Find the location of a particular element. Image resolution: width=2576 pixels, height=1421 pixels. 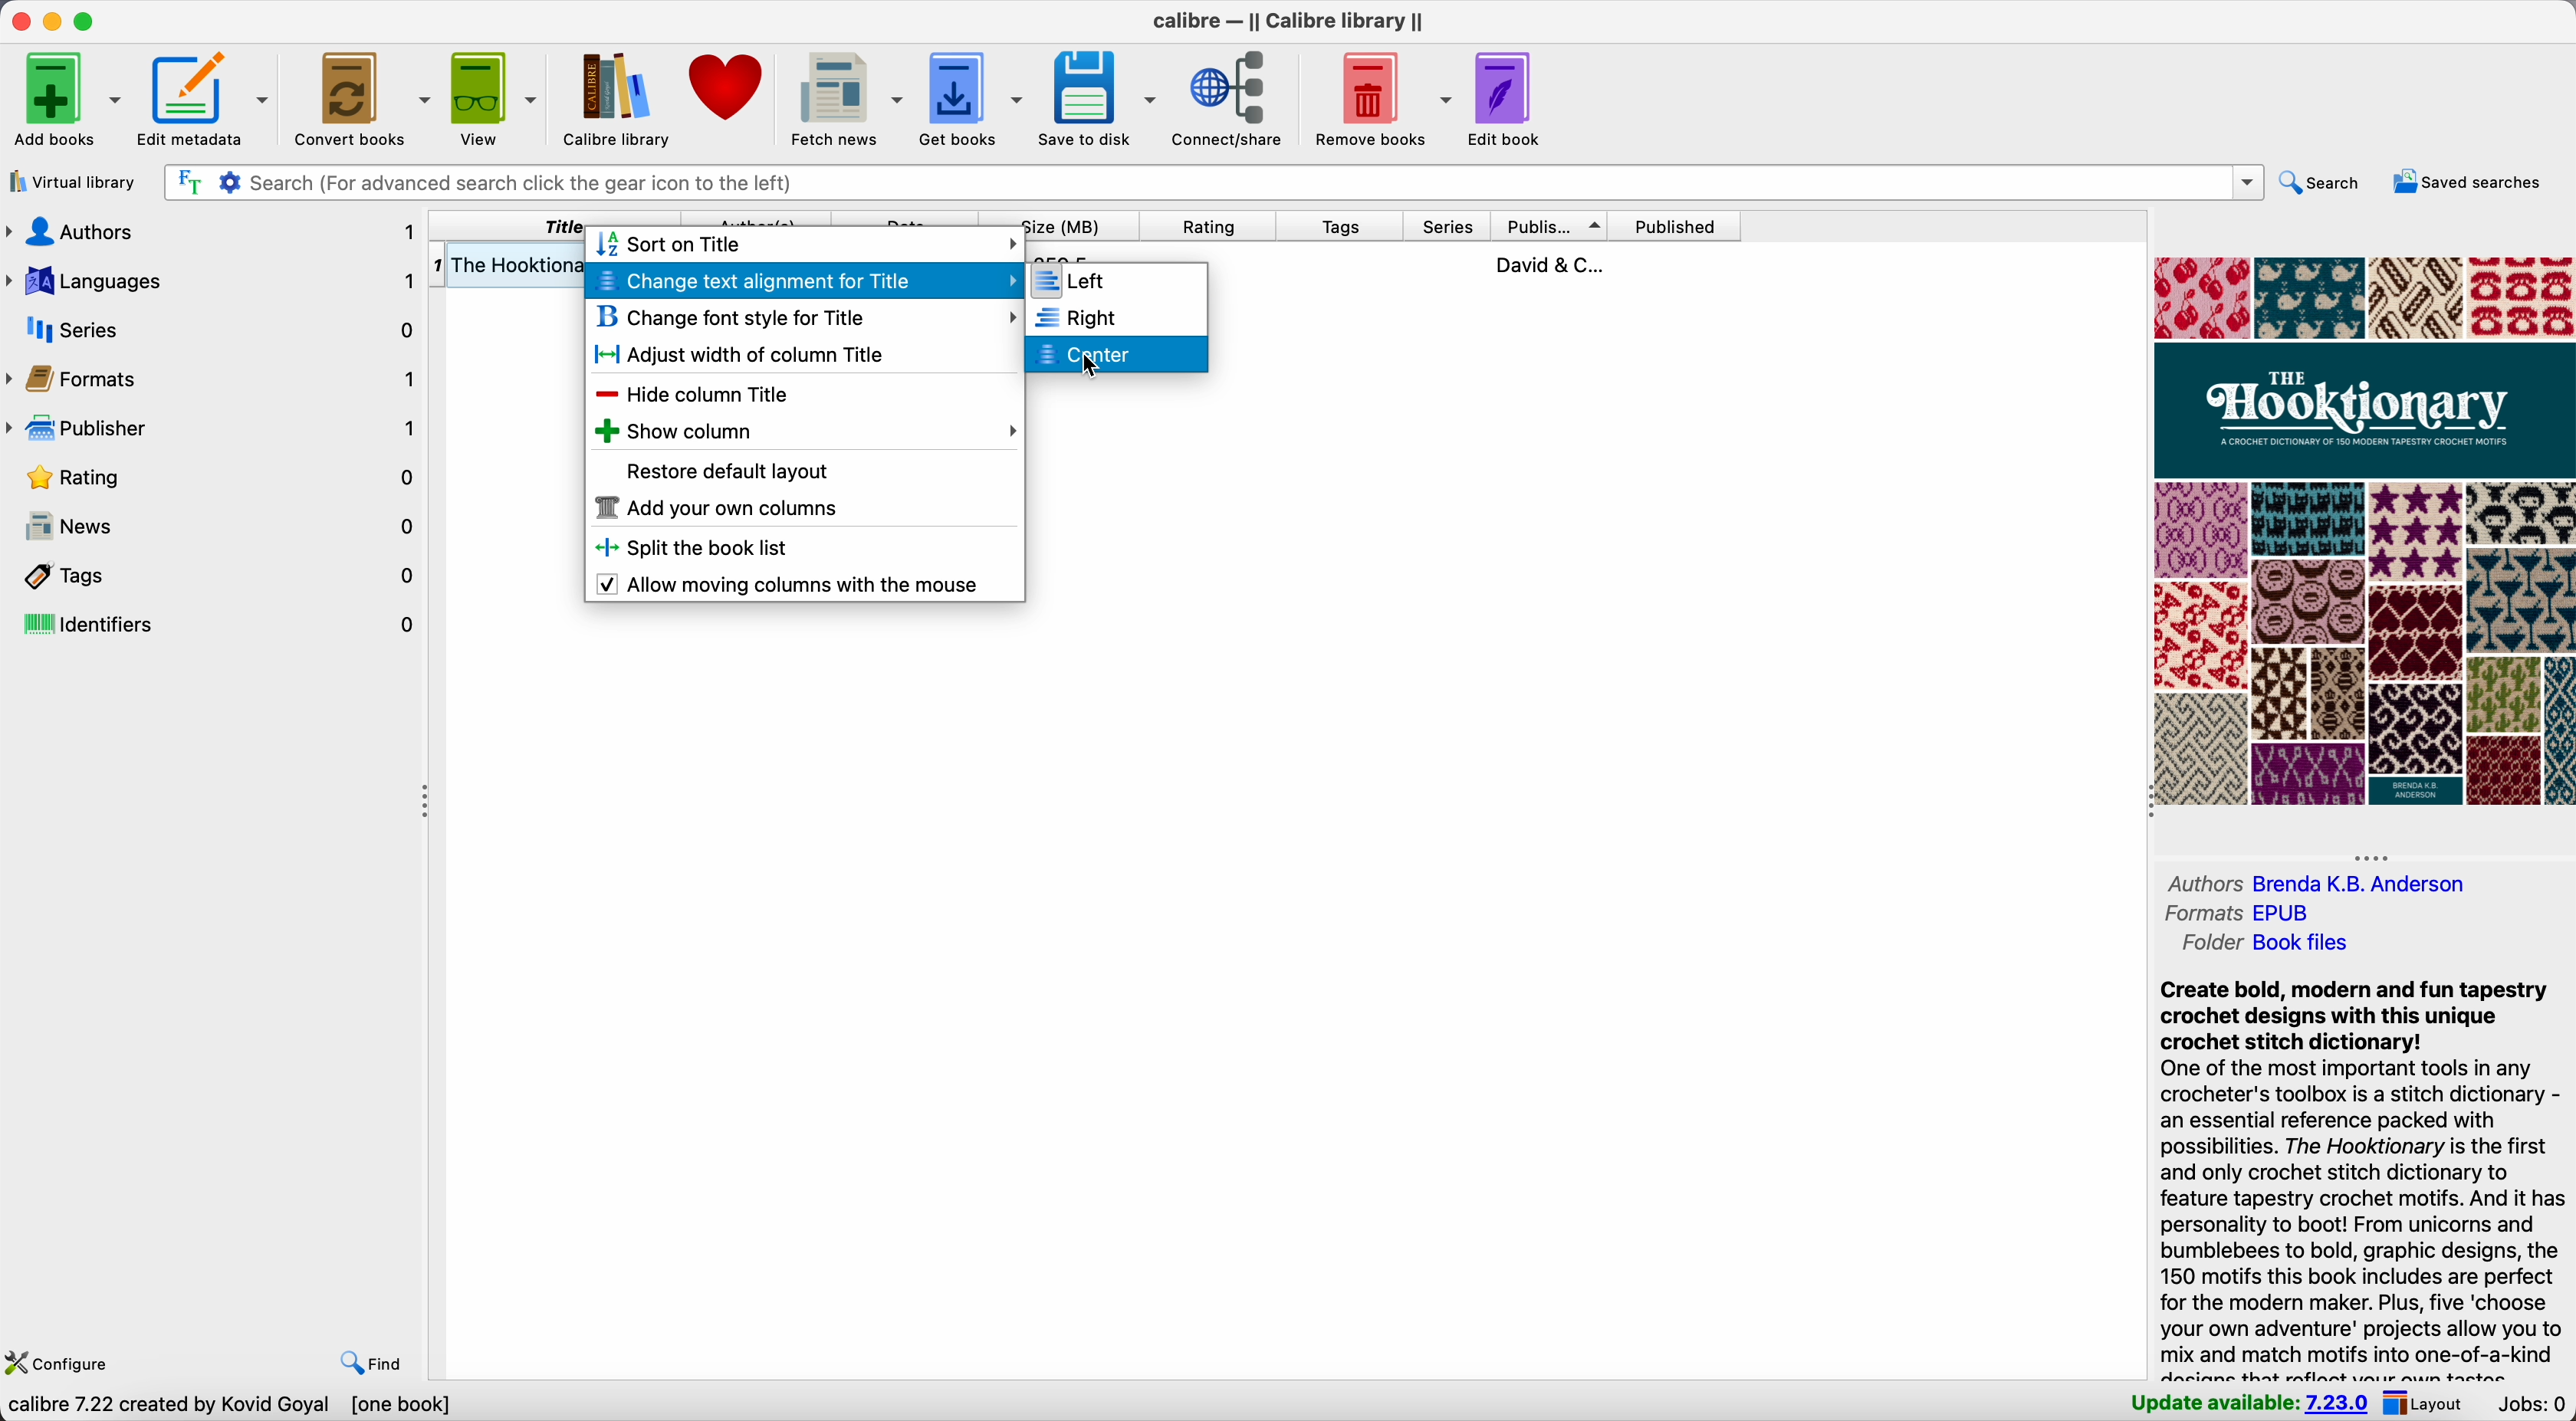

adjust width of column title is located at coordinates (747, 356).